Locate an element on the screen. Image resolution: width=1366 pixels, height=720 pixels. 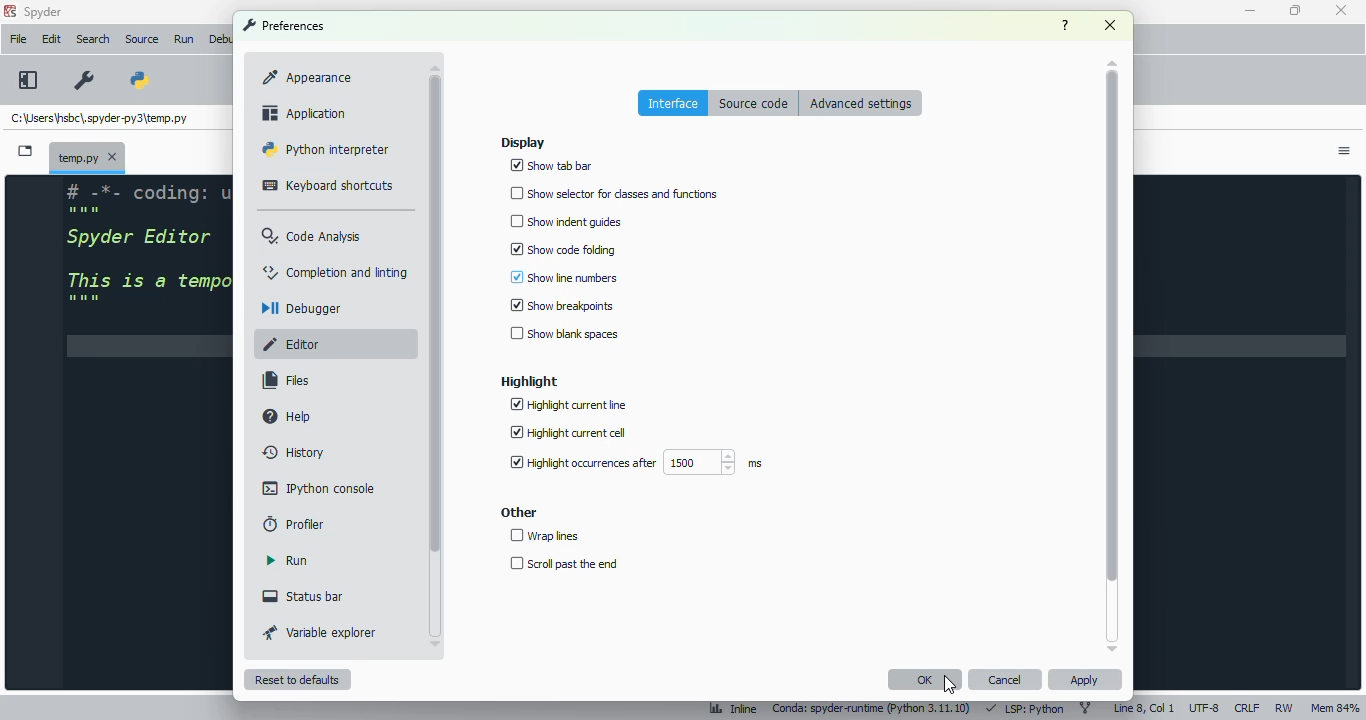
file is located at coordinates (18, 39).